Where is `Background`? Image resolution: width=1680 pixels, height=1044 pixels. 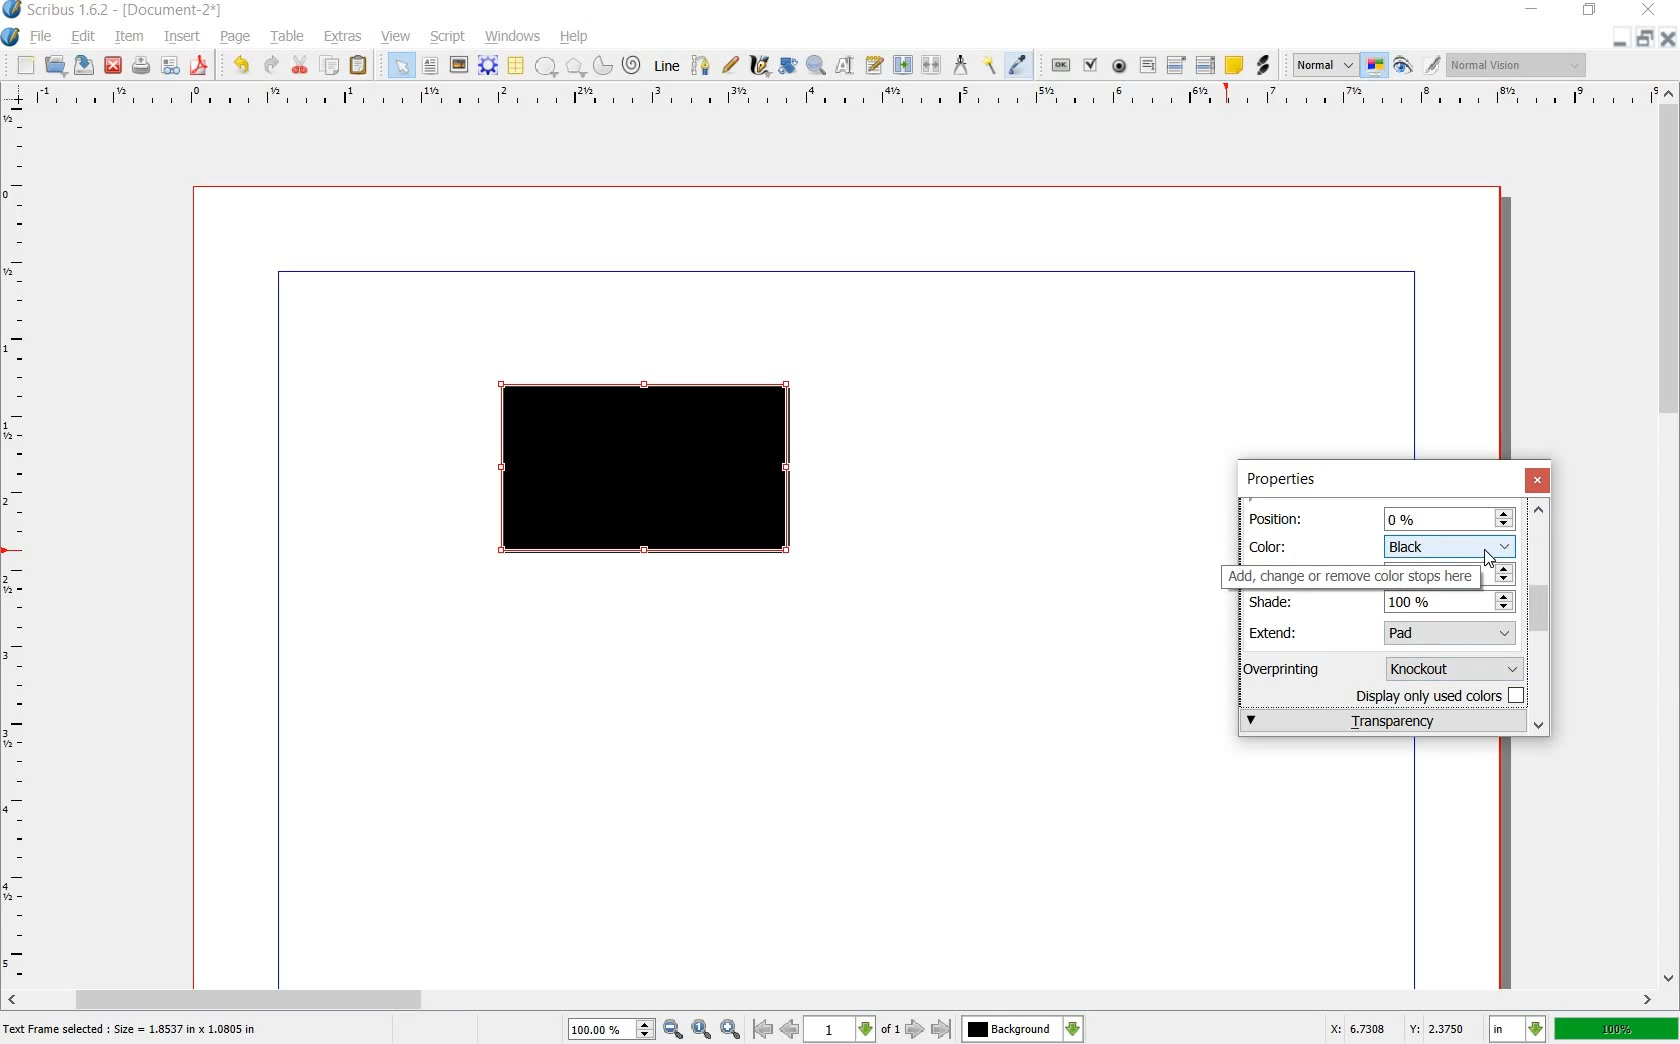
Background is located at coordinates (1023, 1029).